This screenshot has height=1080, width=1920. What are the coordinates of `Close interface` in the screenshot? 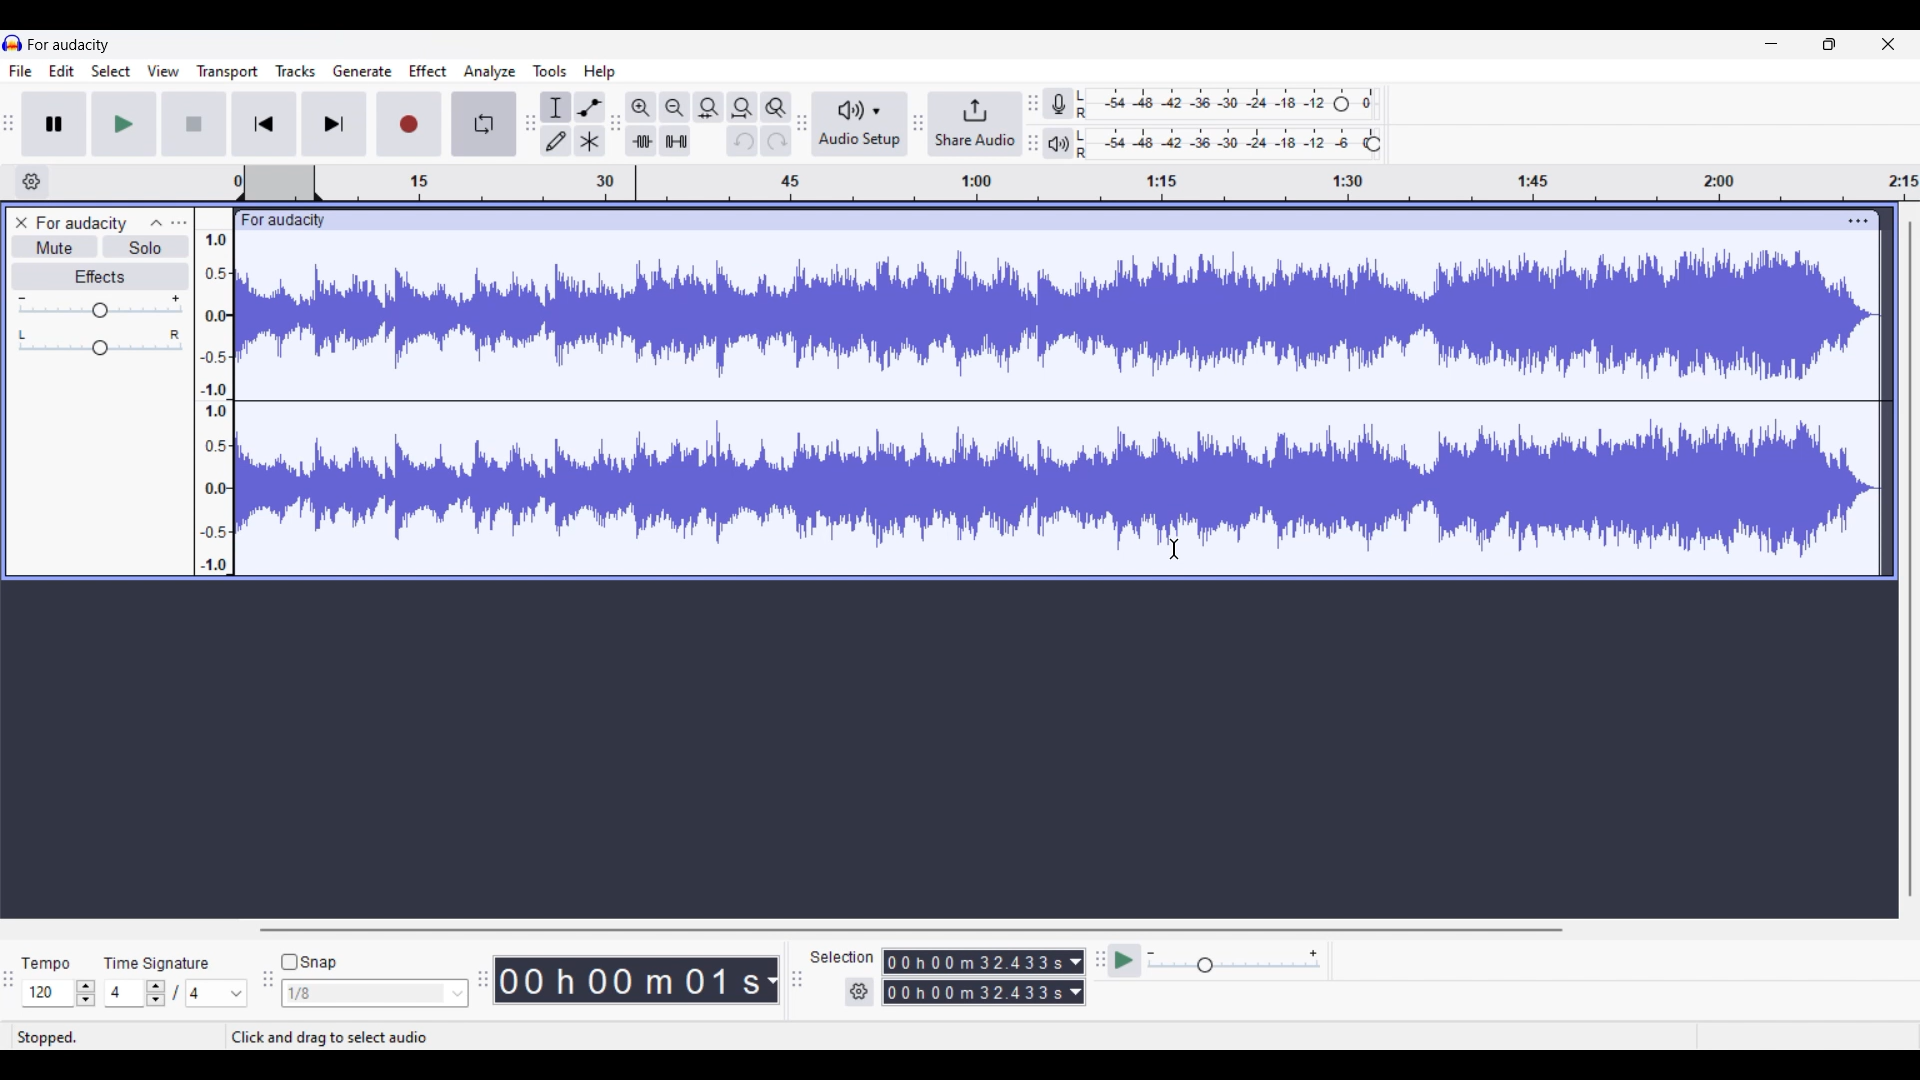 It's located at (1889, 44).